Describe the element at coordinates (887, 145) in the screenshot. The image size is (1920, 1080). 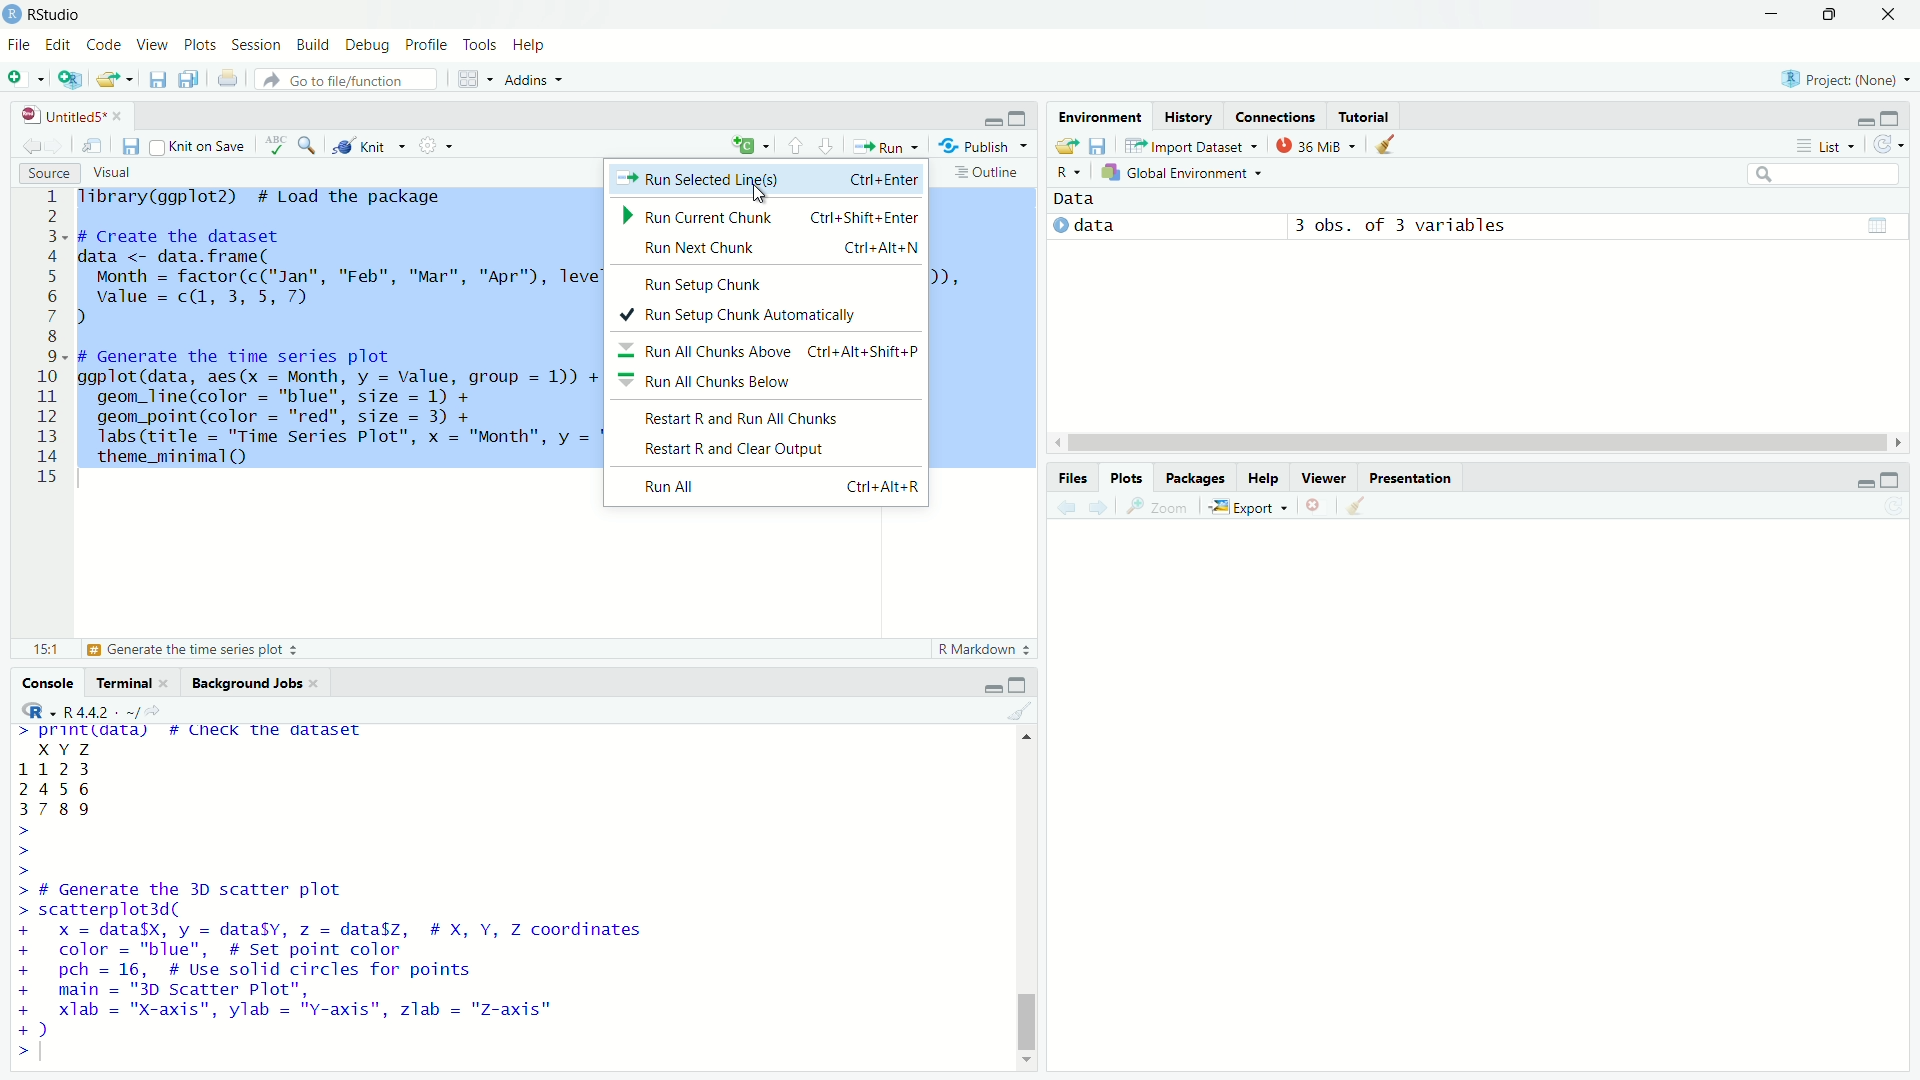
I see `run the current line or selection` at that location.